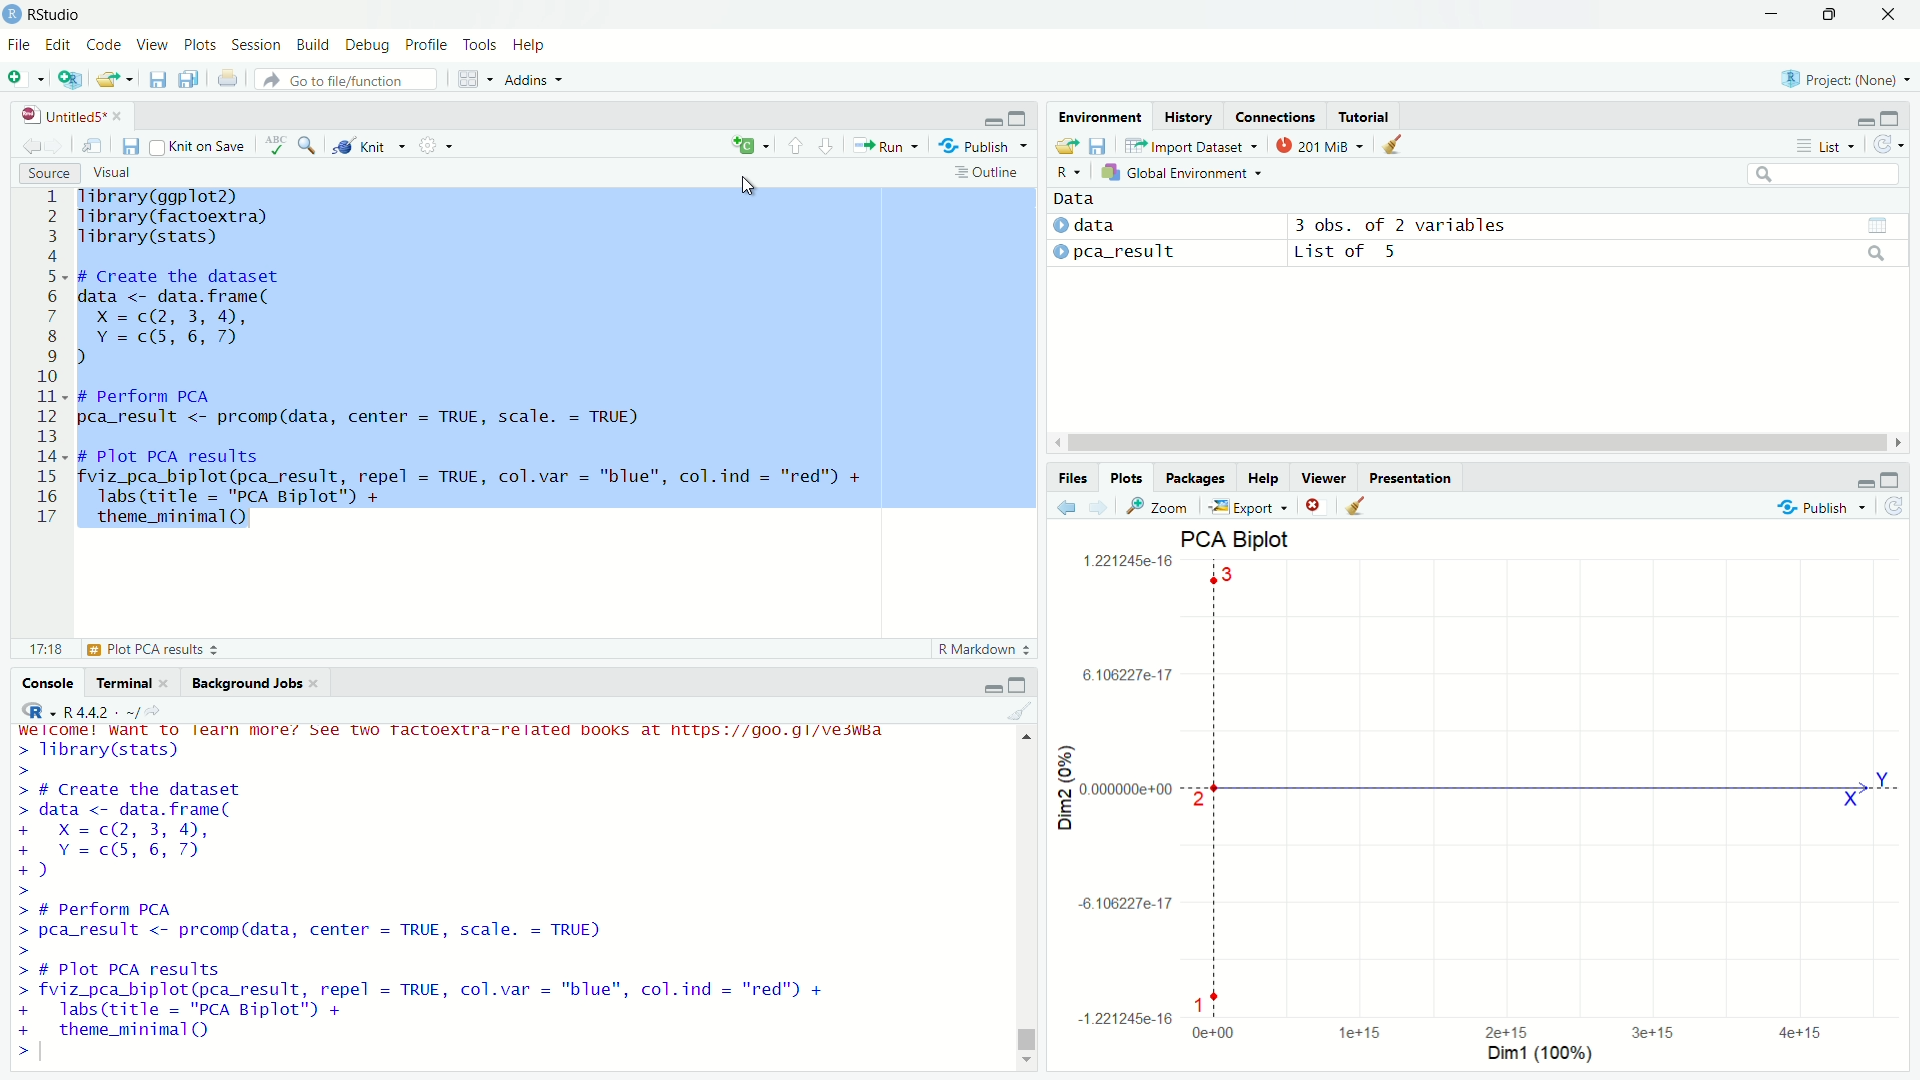  Describe the element at coordinates (36, 711) in the screenshot. I see `R language` at that location.